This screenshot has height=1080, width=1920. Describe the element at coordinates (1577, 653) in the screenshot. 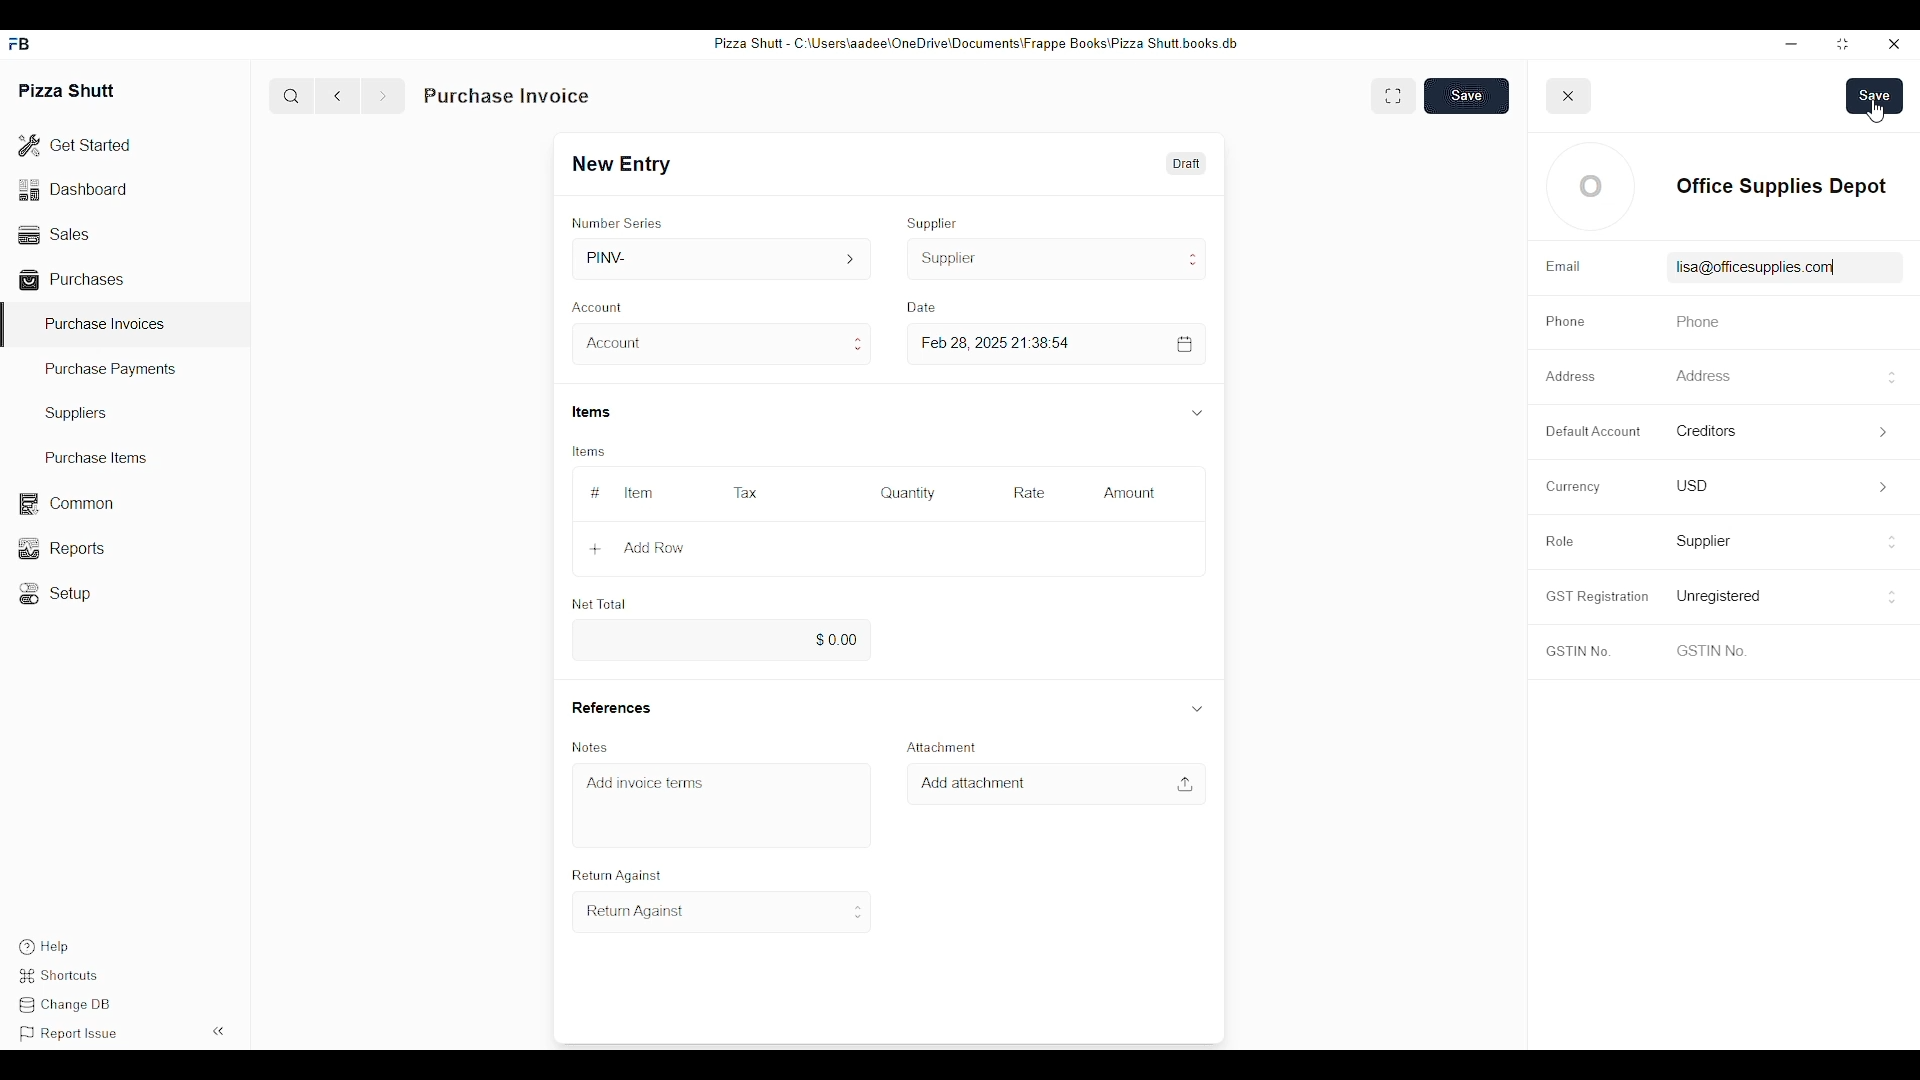

I see `GSTIN No.` at that location.